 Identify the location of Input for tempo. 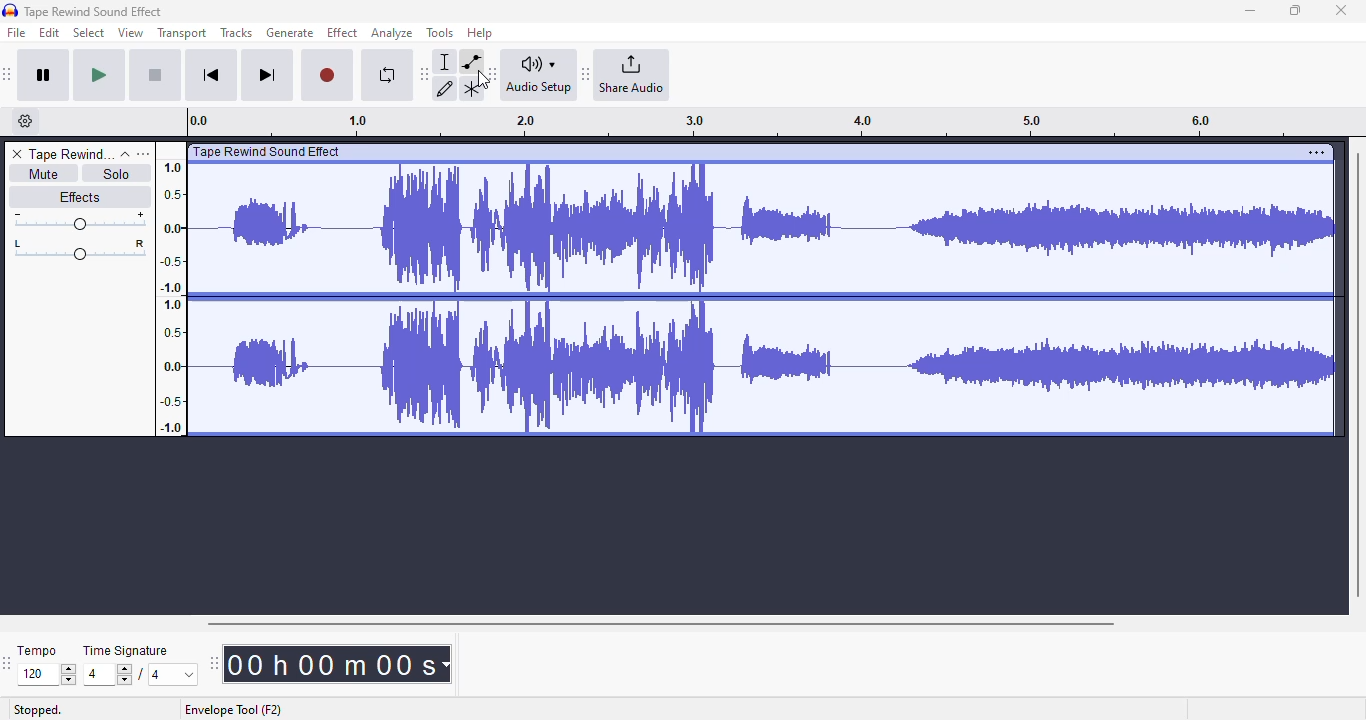
(46, 675).